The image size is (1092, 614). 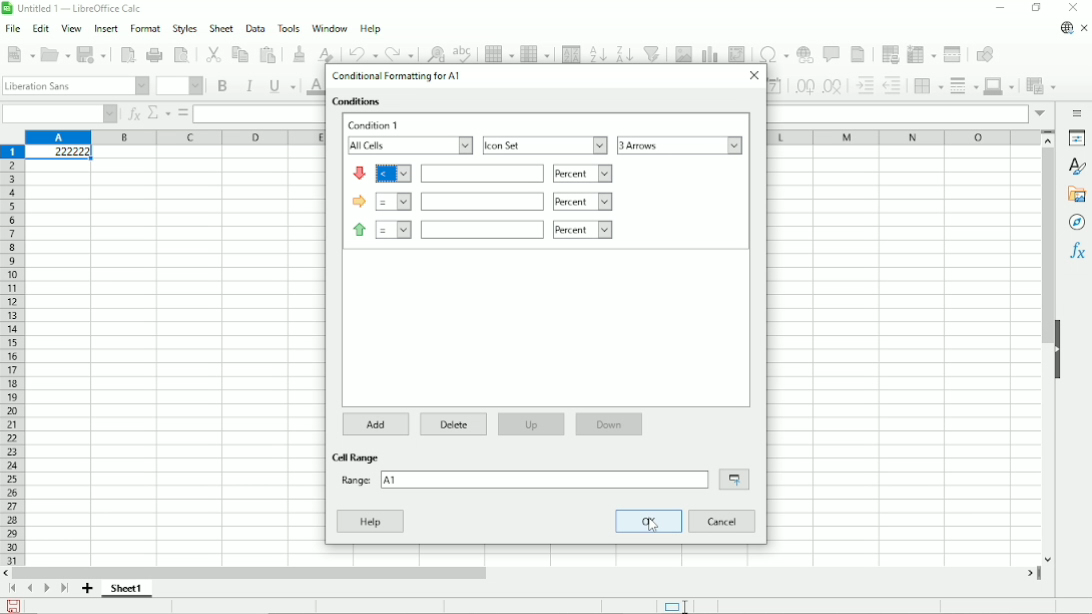 What do you see at coordinates (364, 54) in the screenshot?
I see `undo` at bounding box center [364, 54].